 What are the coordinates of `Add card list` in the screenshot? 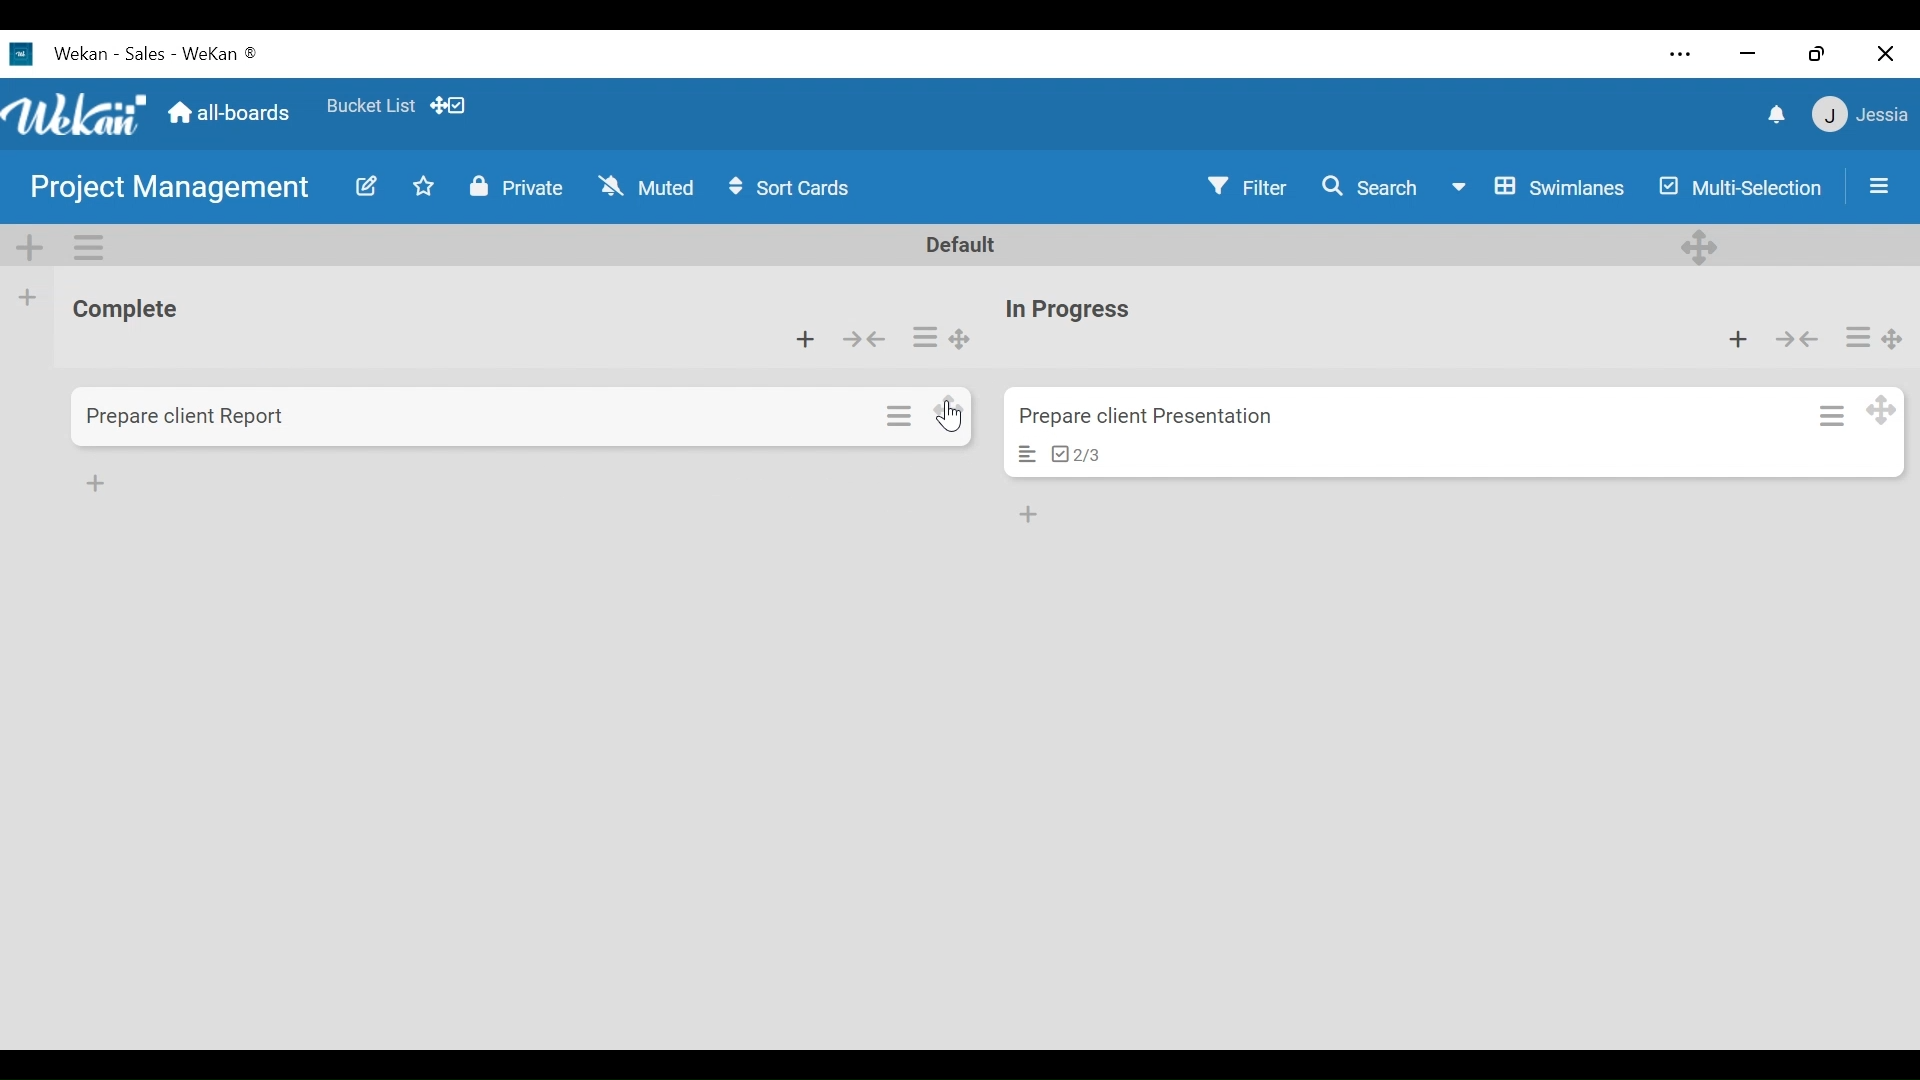 It's located at (98, 484).